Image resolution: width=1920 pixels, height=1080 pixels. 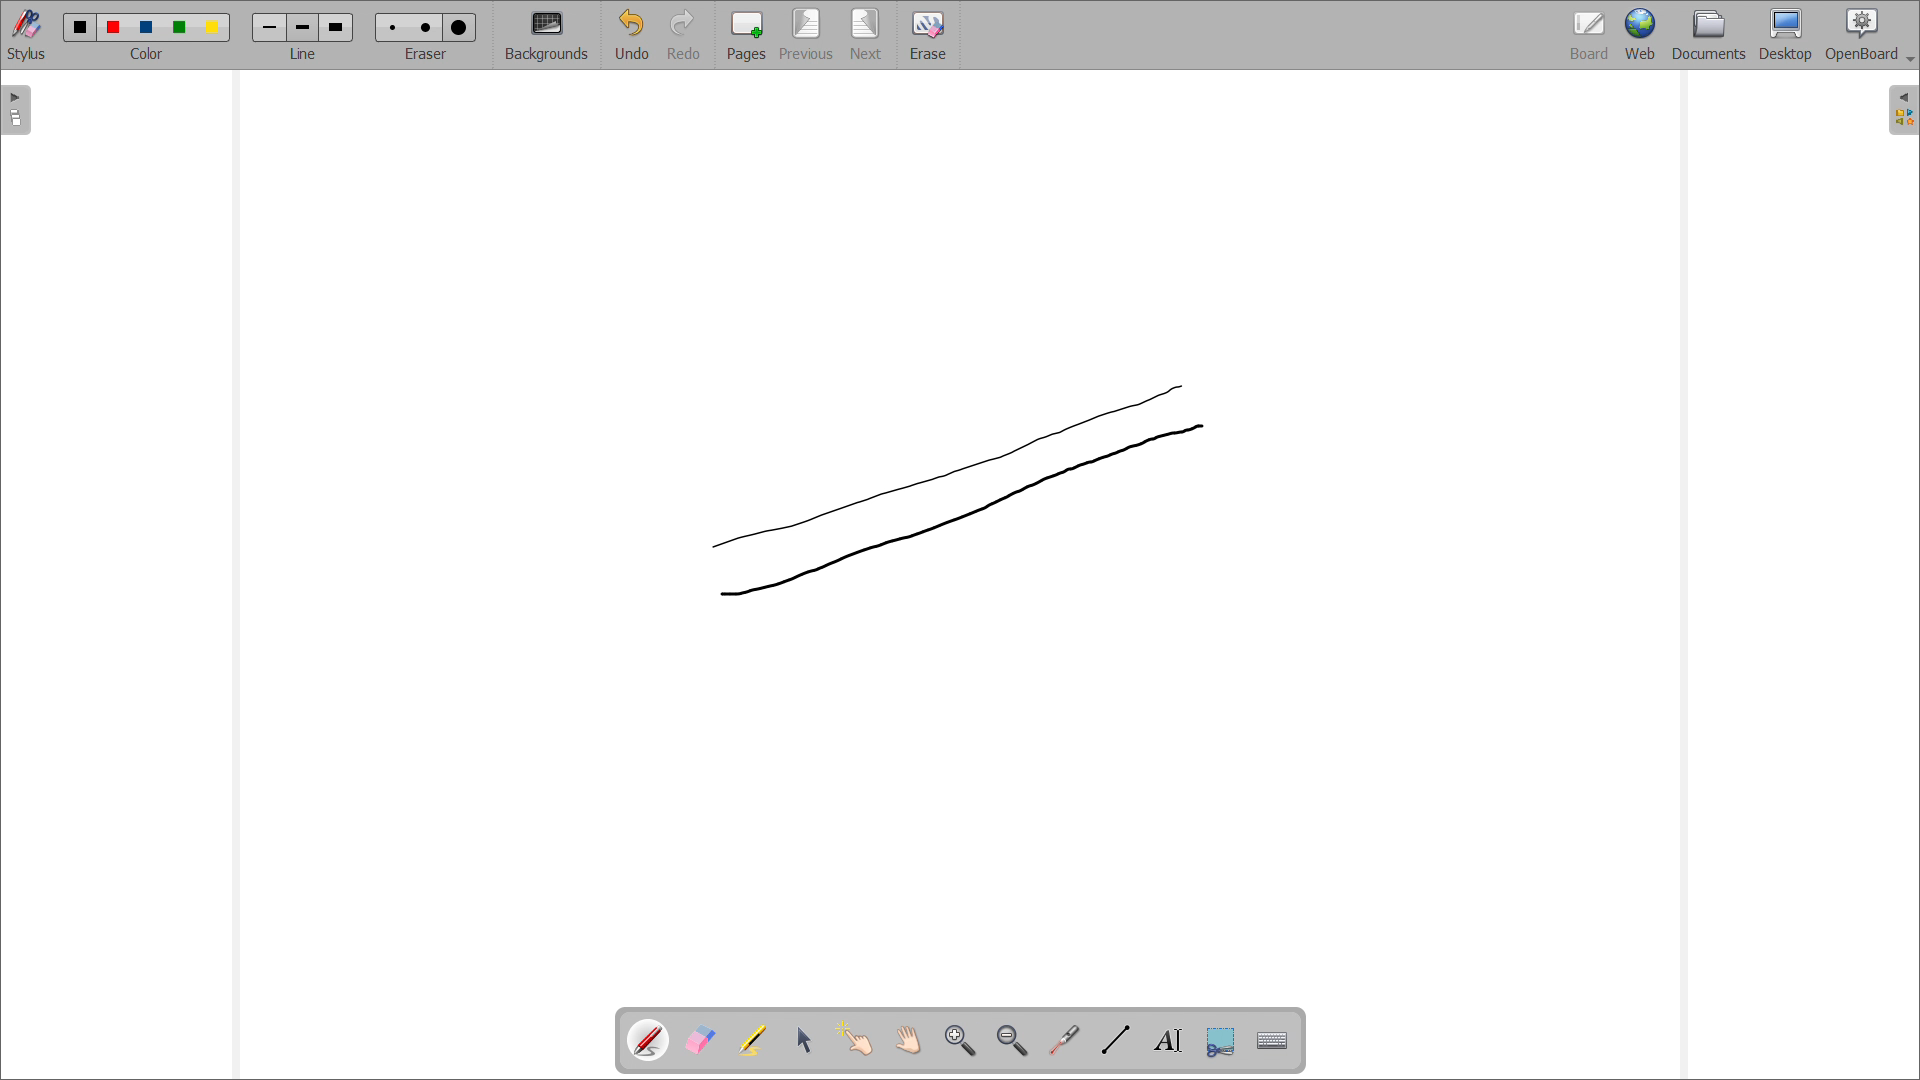 What do you see at coordinates (857, 1039) in the screenshot?
I see `interact with items` at bounding box center [857, 1039].